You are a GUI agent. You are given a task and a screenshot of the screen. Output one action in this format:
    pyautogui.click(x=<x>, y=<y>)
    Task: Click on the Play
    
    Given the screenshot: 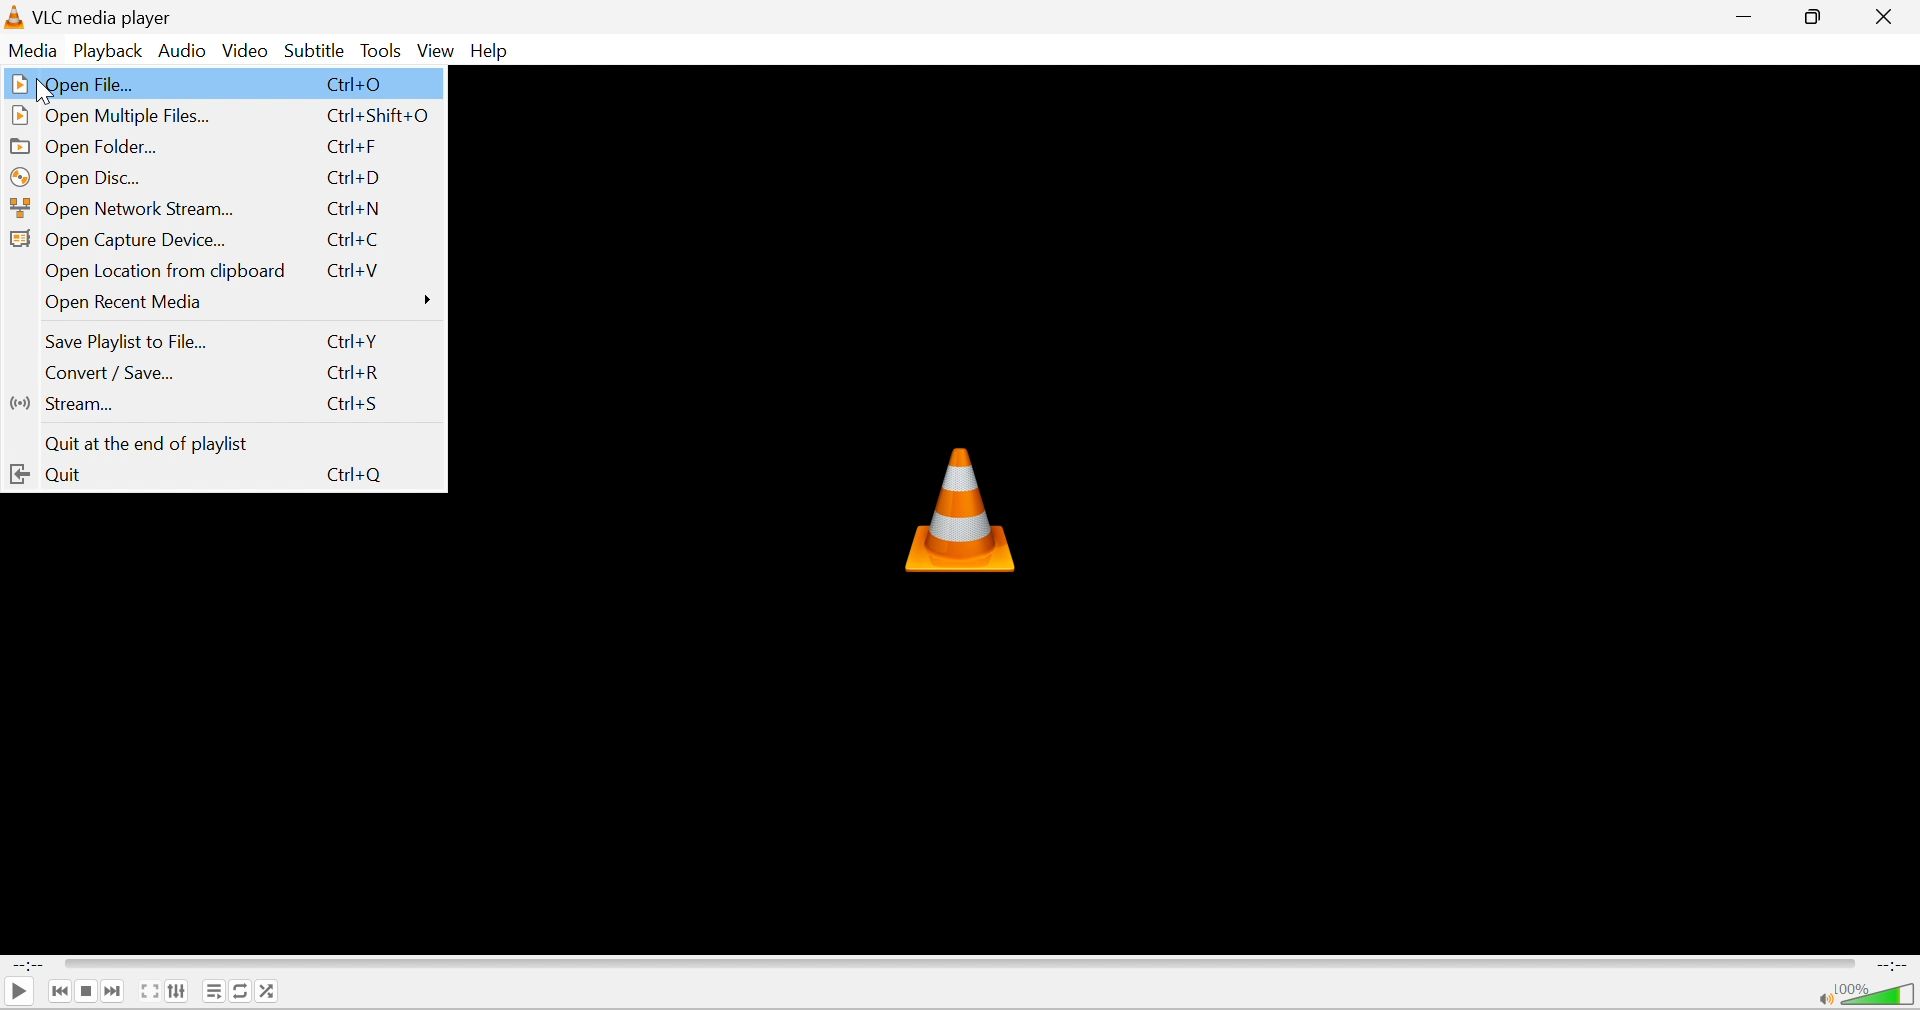 What is the action you would take?
    pyautogui.click(x=17, y=993)
    